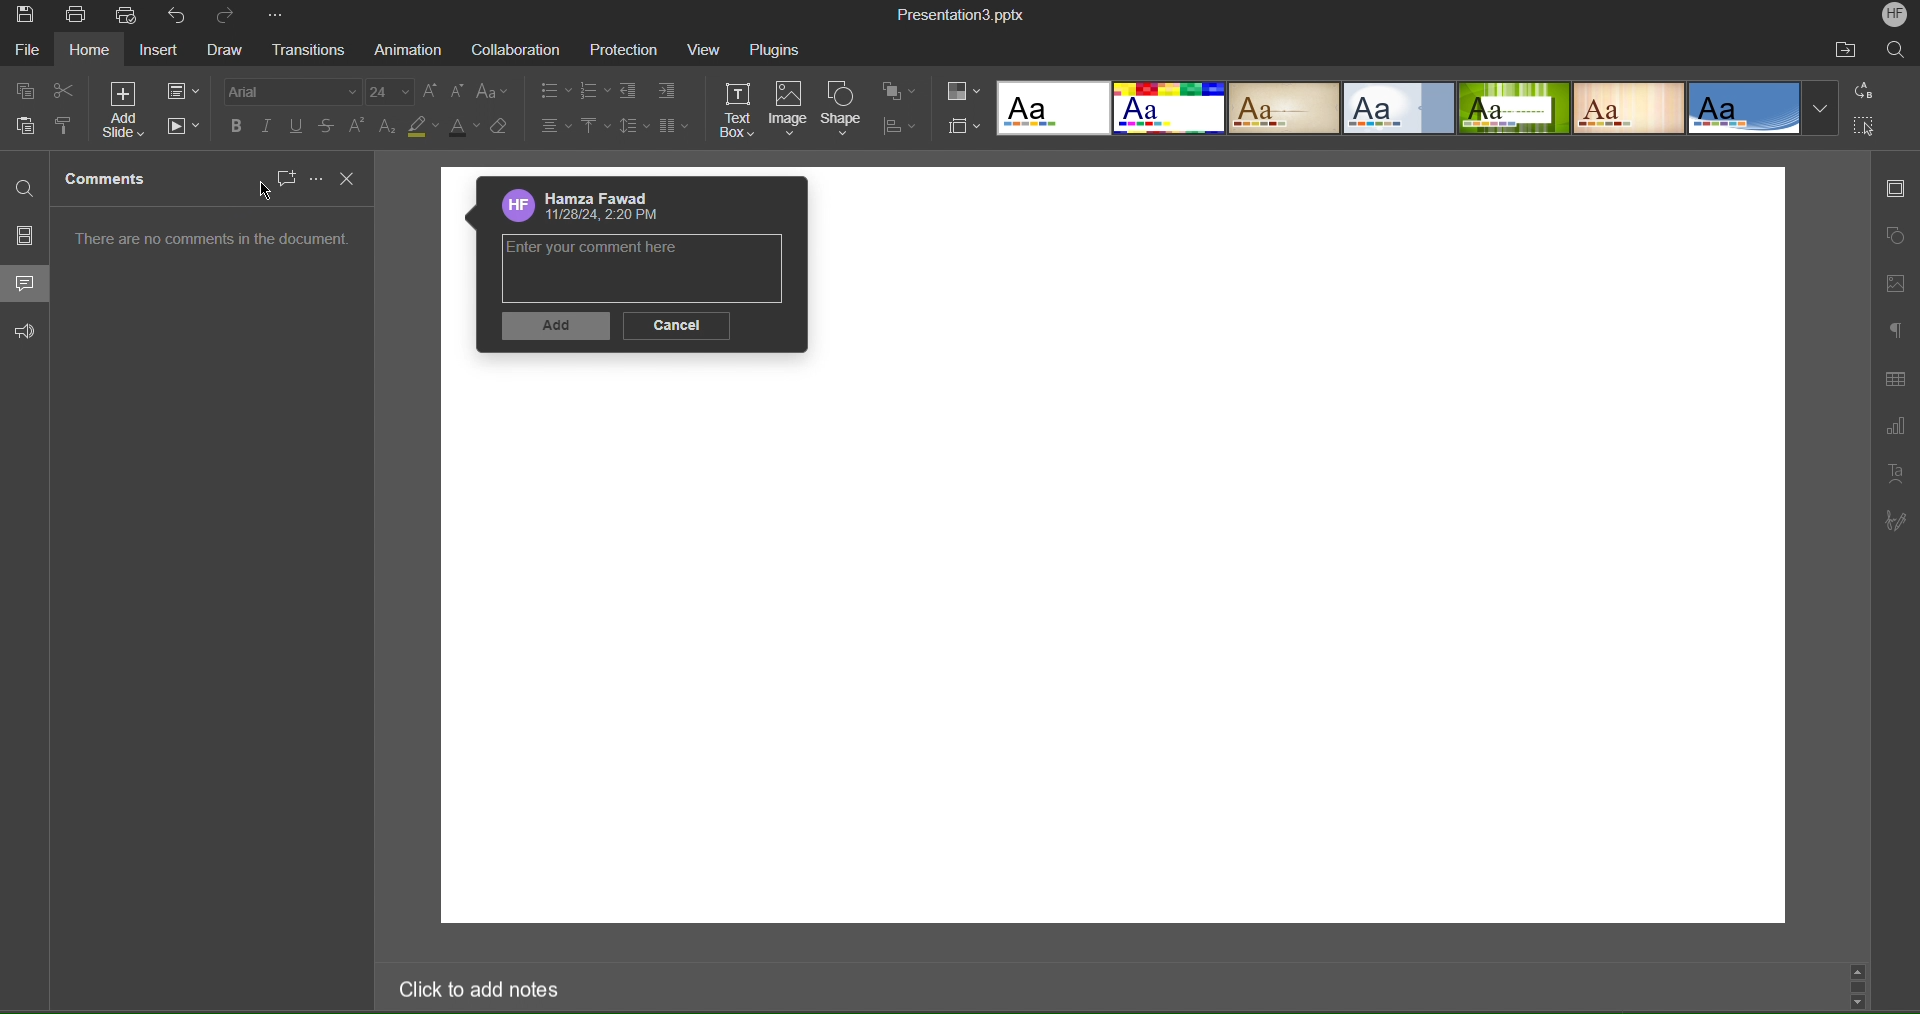 The width and height of the screenshot is (1920, 1014). I want to click on Arrange, so click(899, 93).